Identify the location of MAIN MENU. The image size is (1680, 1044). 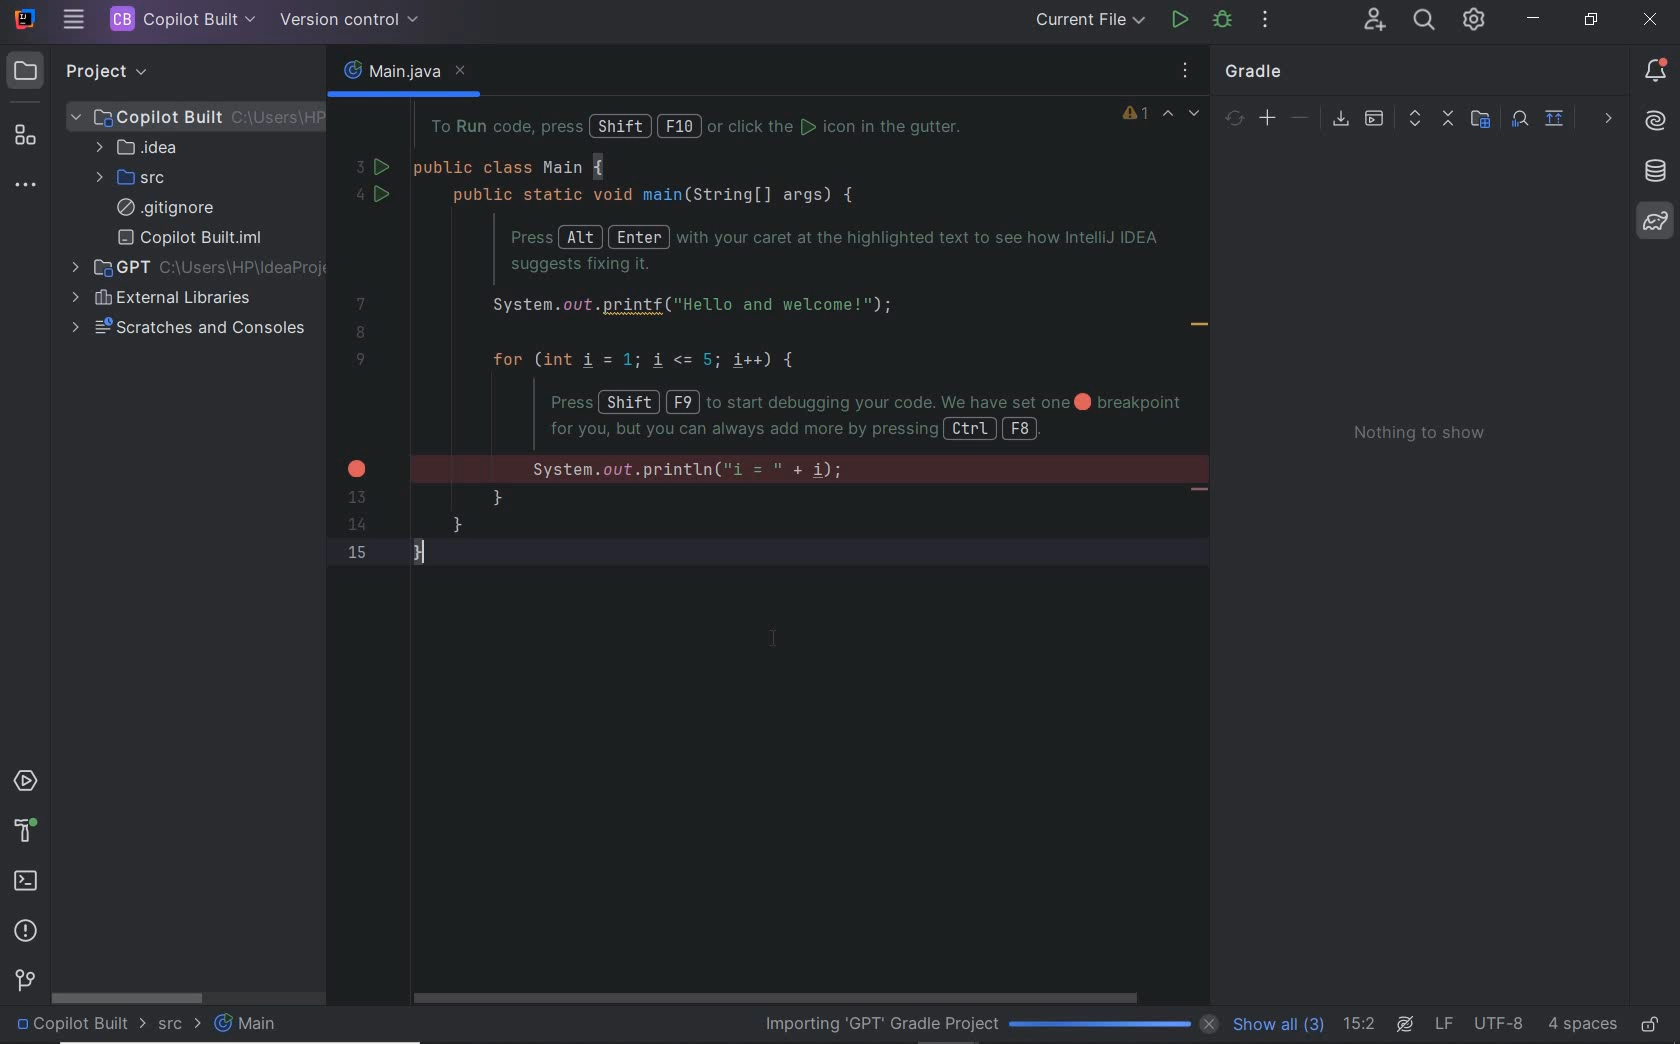
(73, 20).